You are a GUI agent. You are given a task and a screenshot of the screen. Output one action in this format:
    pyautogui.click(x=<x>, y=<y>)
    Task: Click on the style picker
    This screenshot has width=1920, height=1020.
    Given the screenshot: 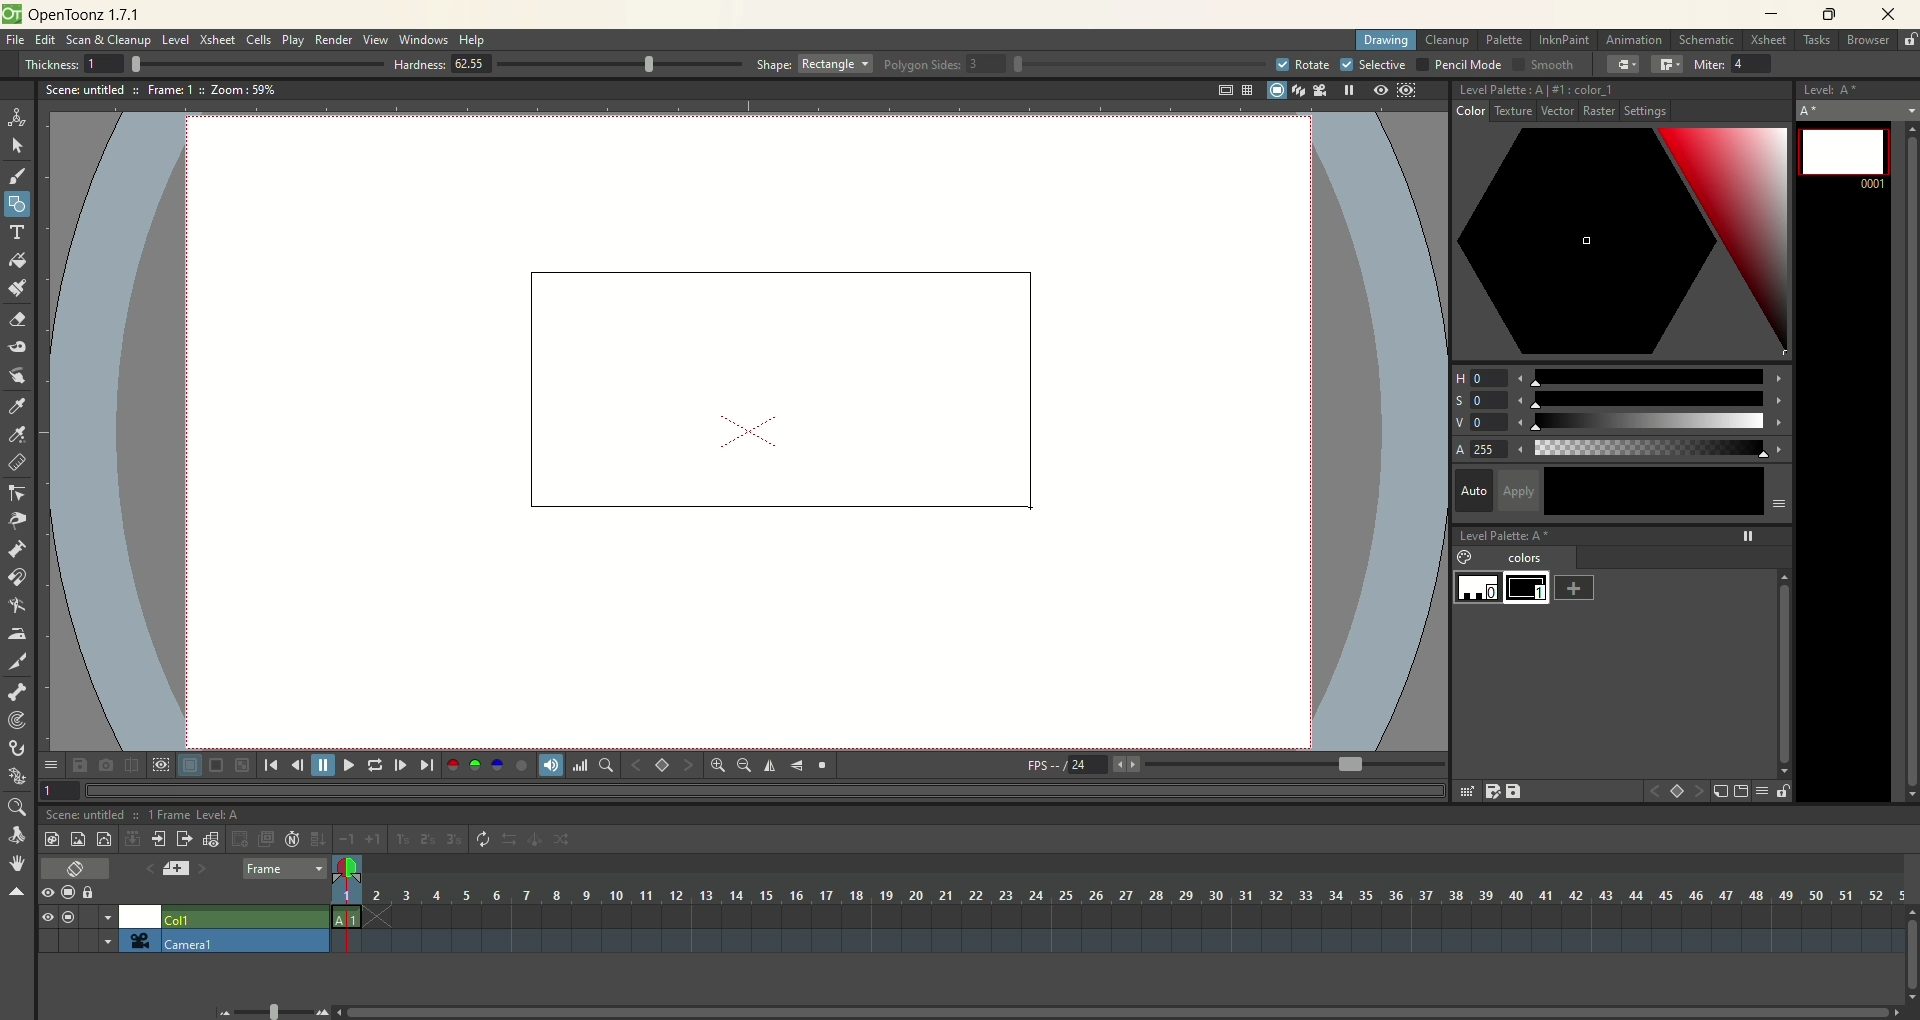 What is the action you would take?
    pyautogui.click(x=21, y=406)
    